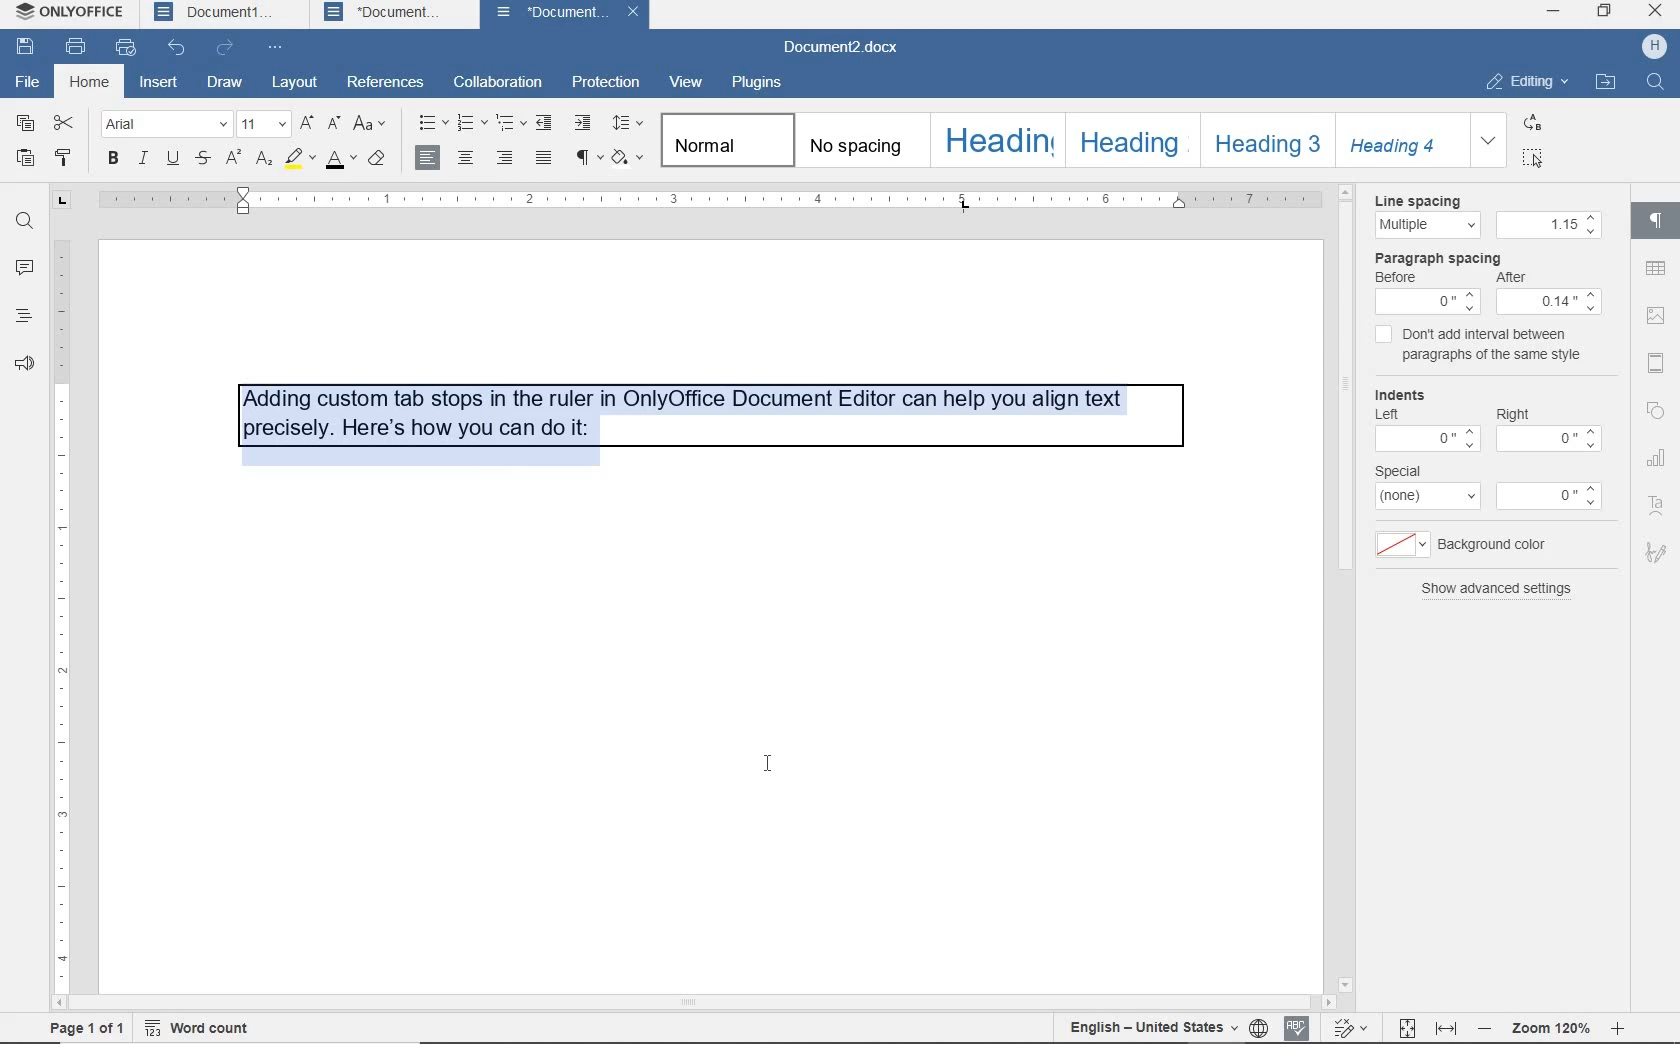  What do you see at coordinates (29, 82) in the screenshot?
I see `file` at bounding box center [29, 82].